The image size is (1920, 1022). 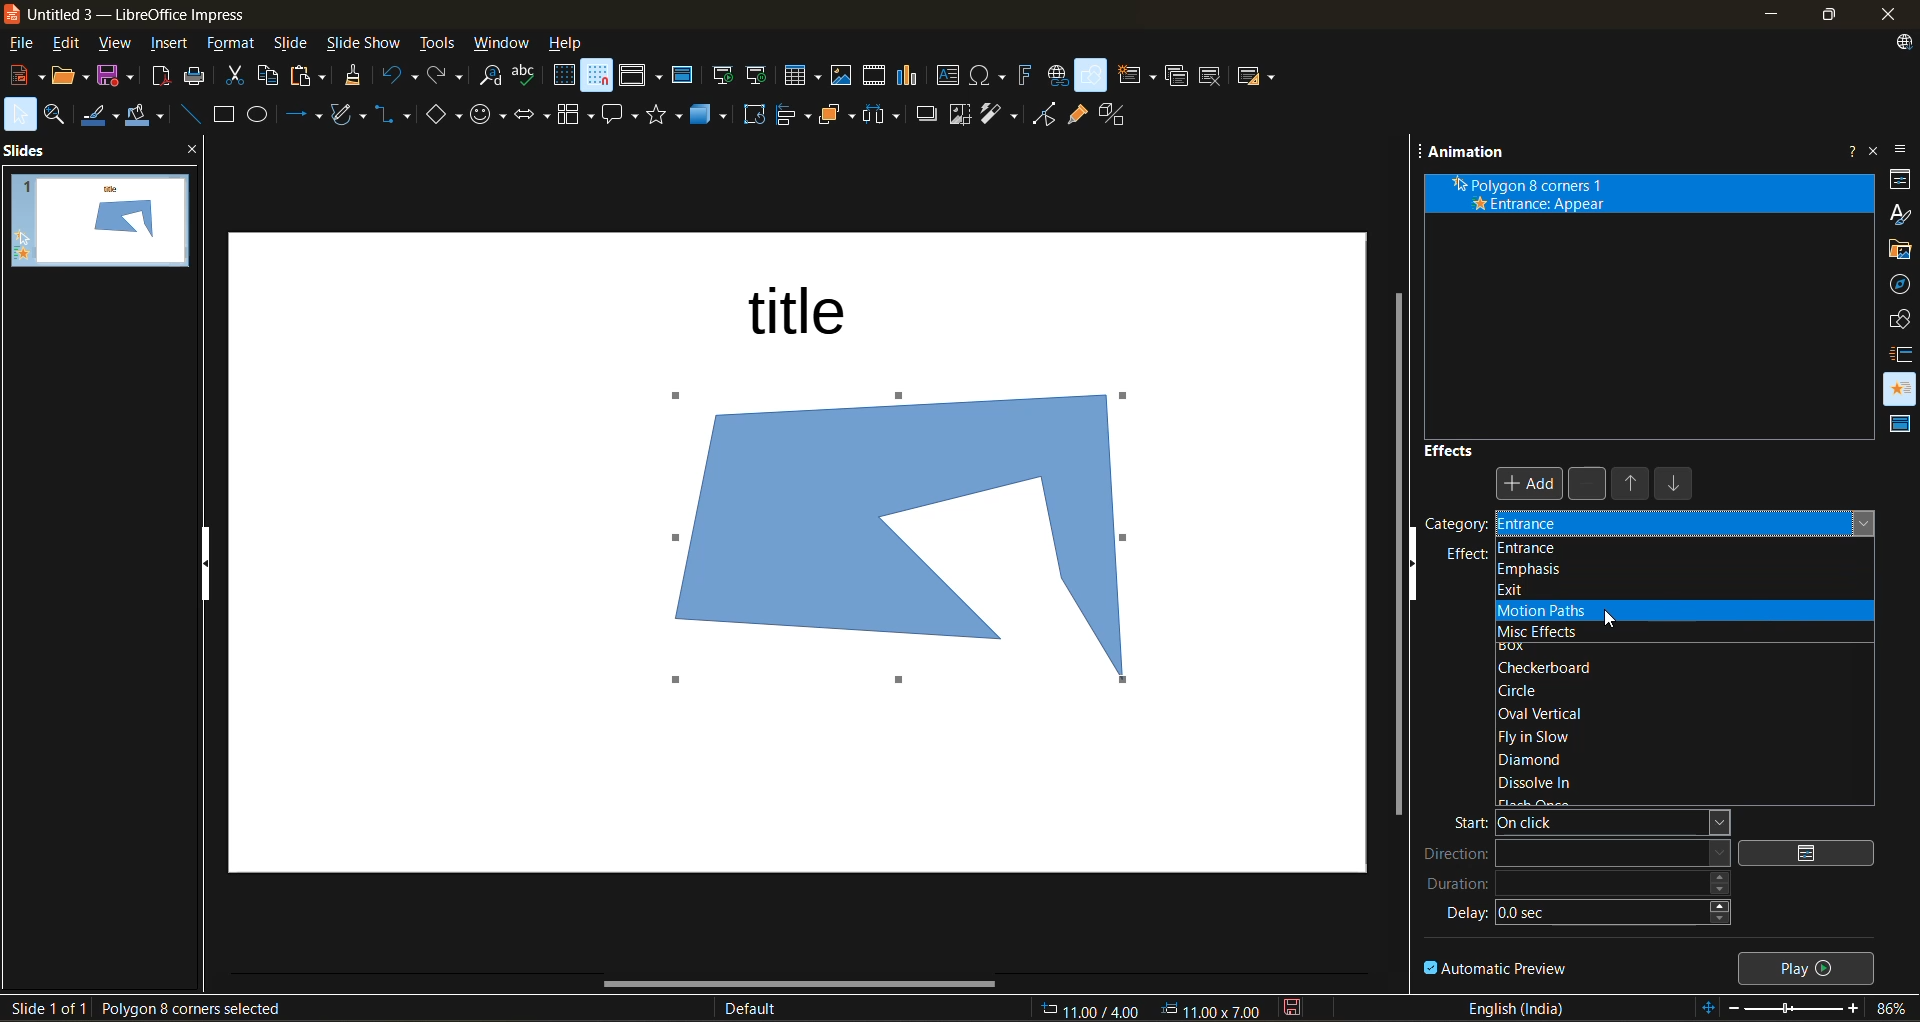 I want to click on new slide, so click(x=1134, y=75).